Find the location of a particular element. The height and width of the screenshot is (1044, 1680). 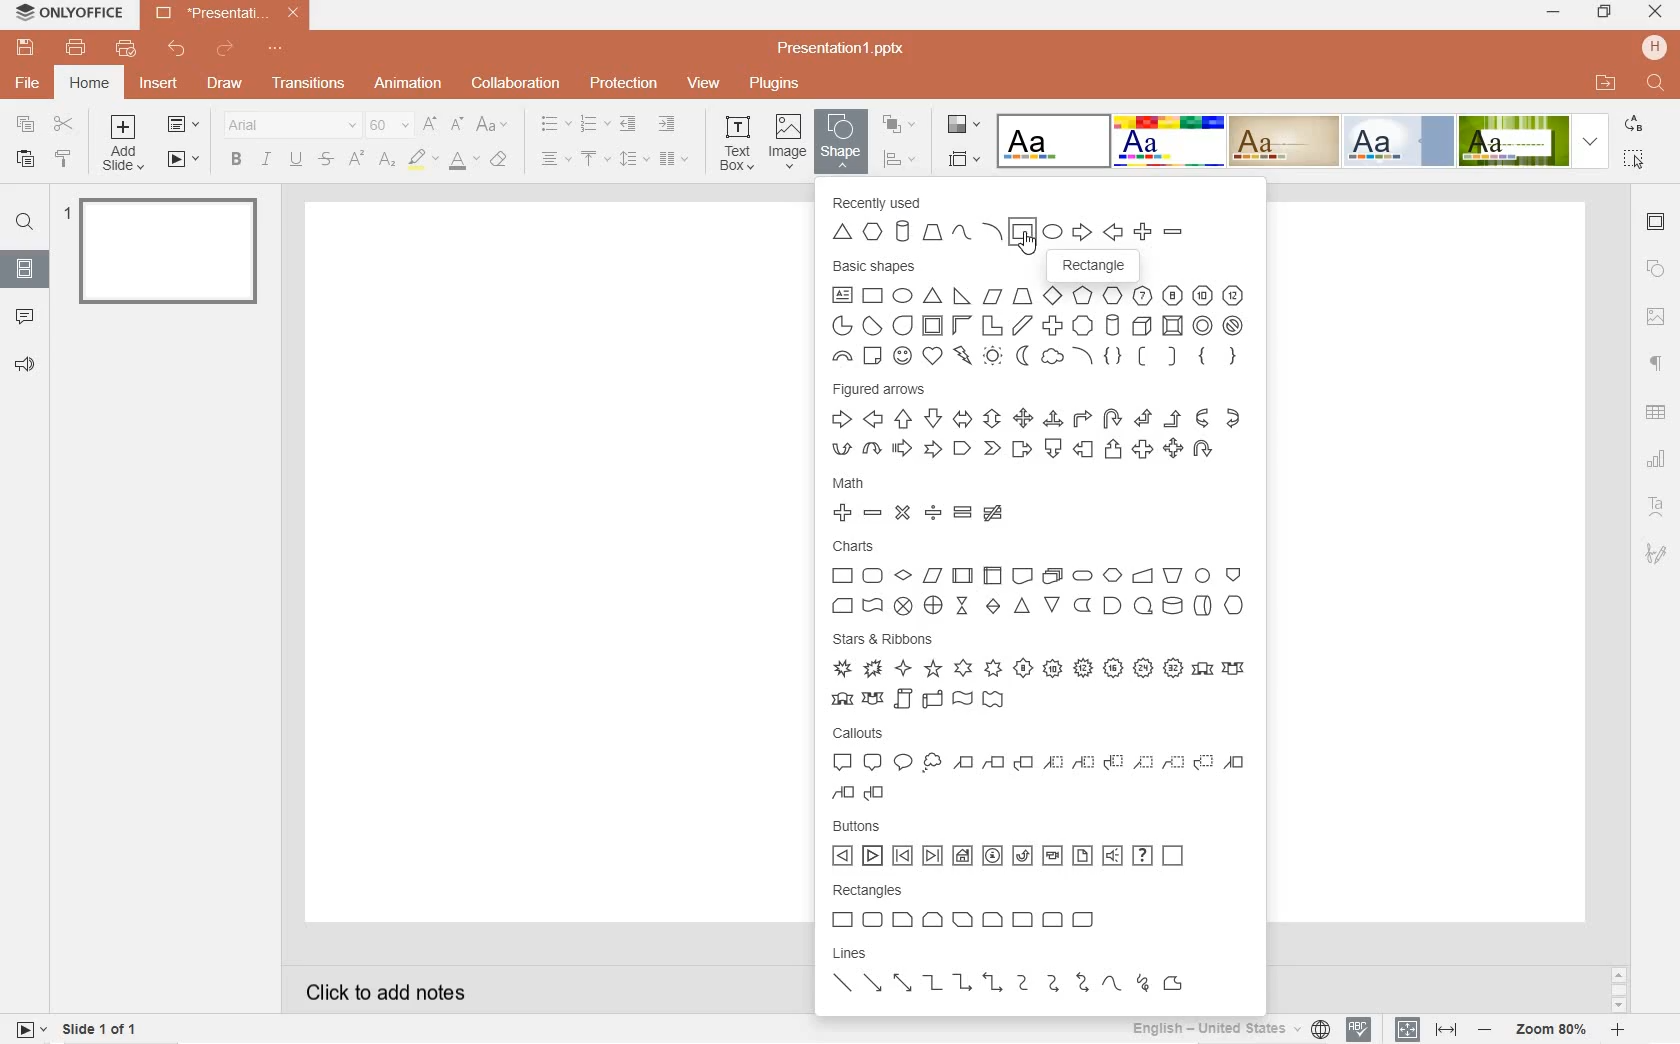

Diamond is located at coordinates (1053, 297).